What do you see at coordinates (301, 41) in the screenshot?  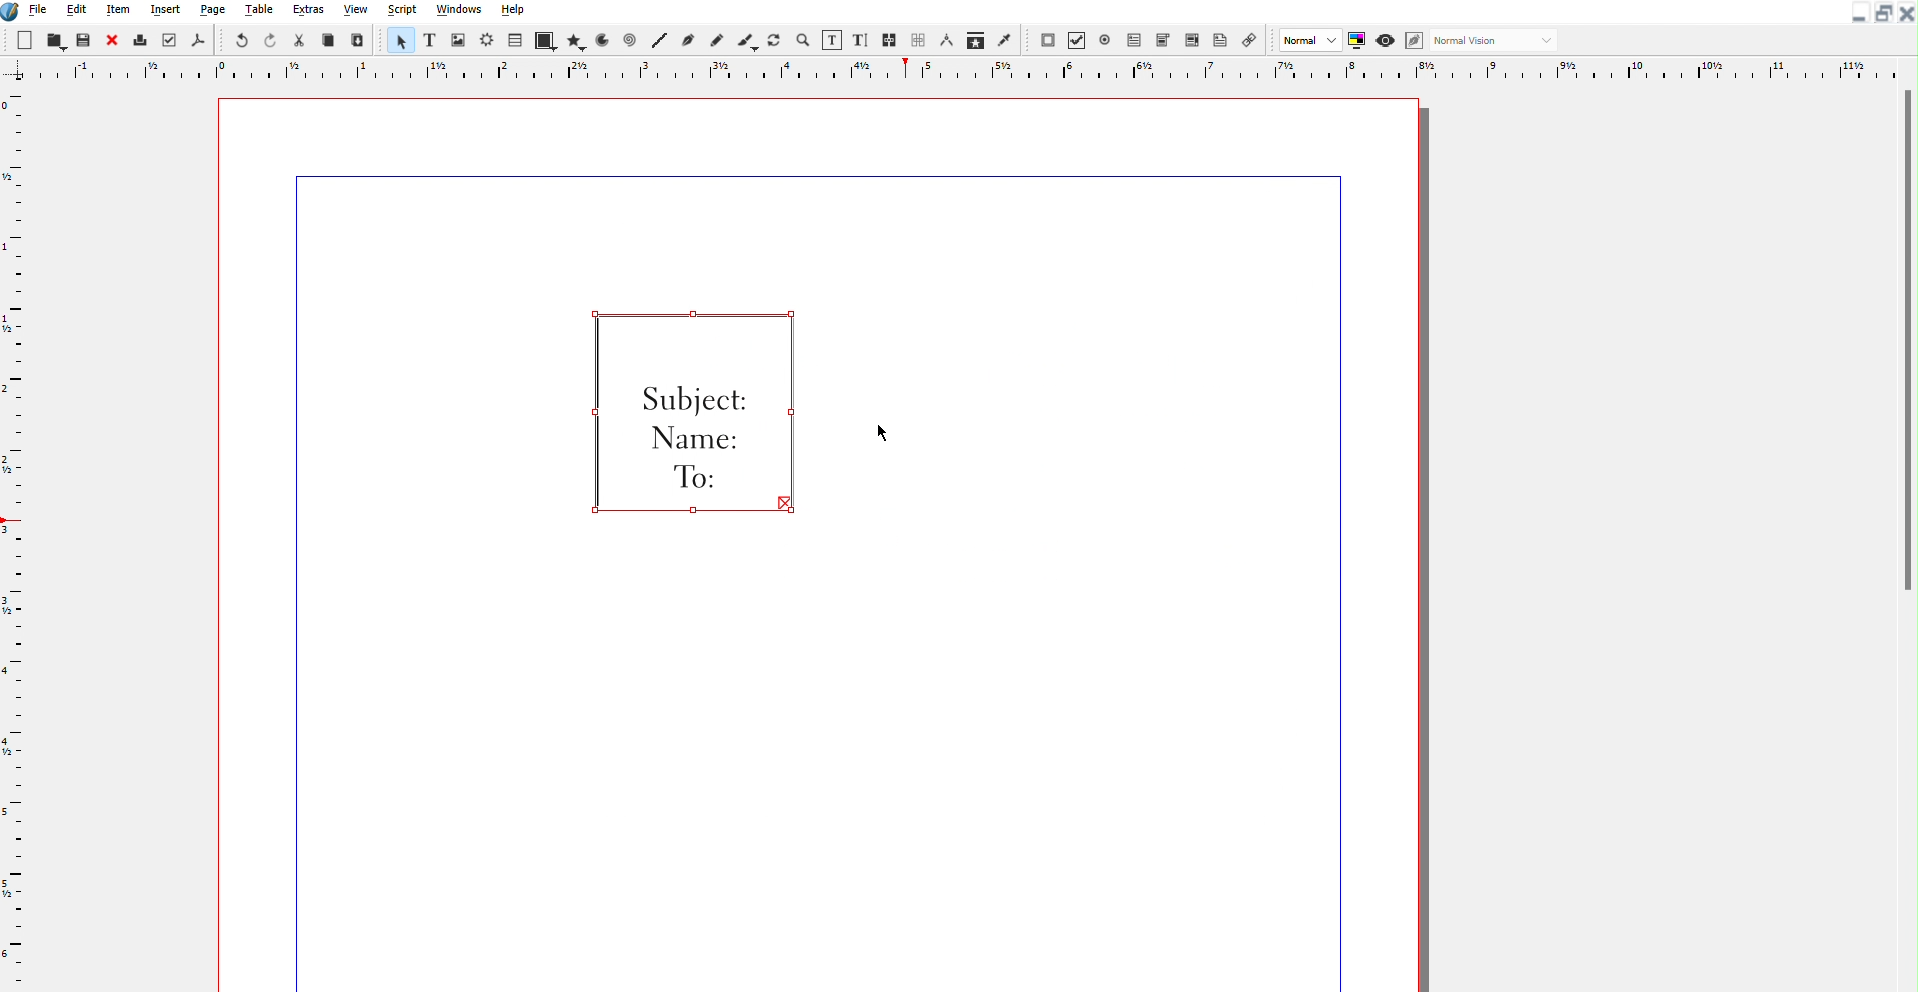 I see `Cut` at bounding box center [301, 41].